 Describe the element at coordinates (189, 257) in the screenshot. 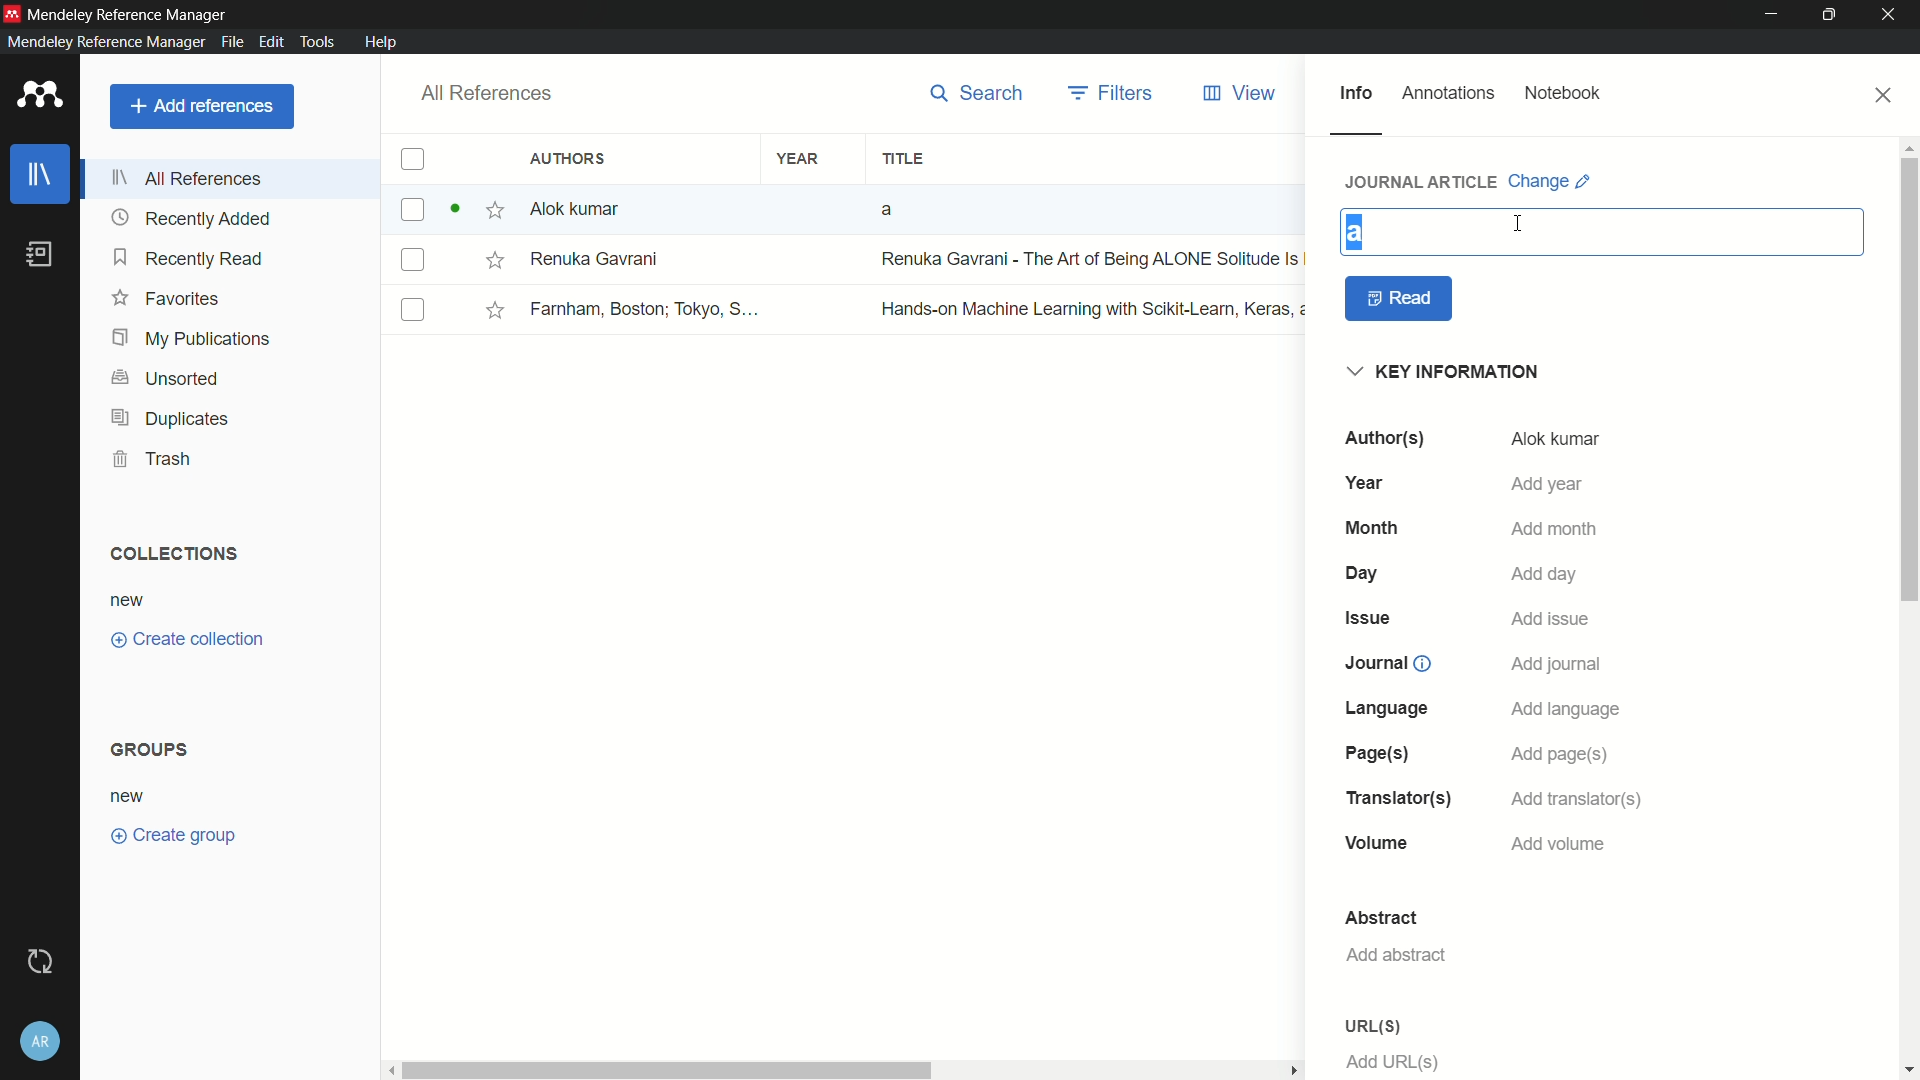

I see `recently read` at that location.